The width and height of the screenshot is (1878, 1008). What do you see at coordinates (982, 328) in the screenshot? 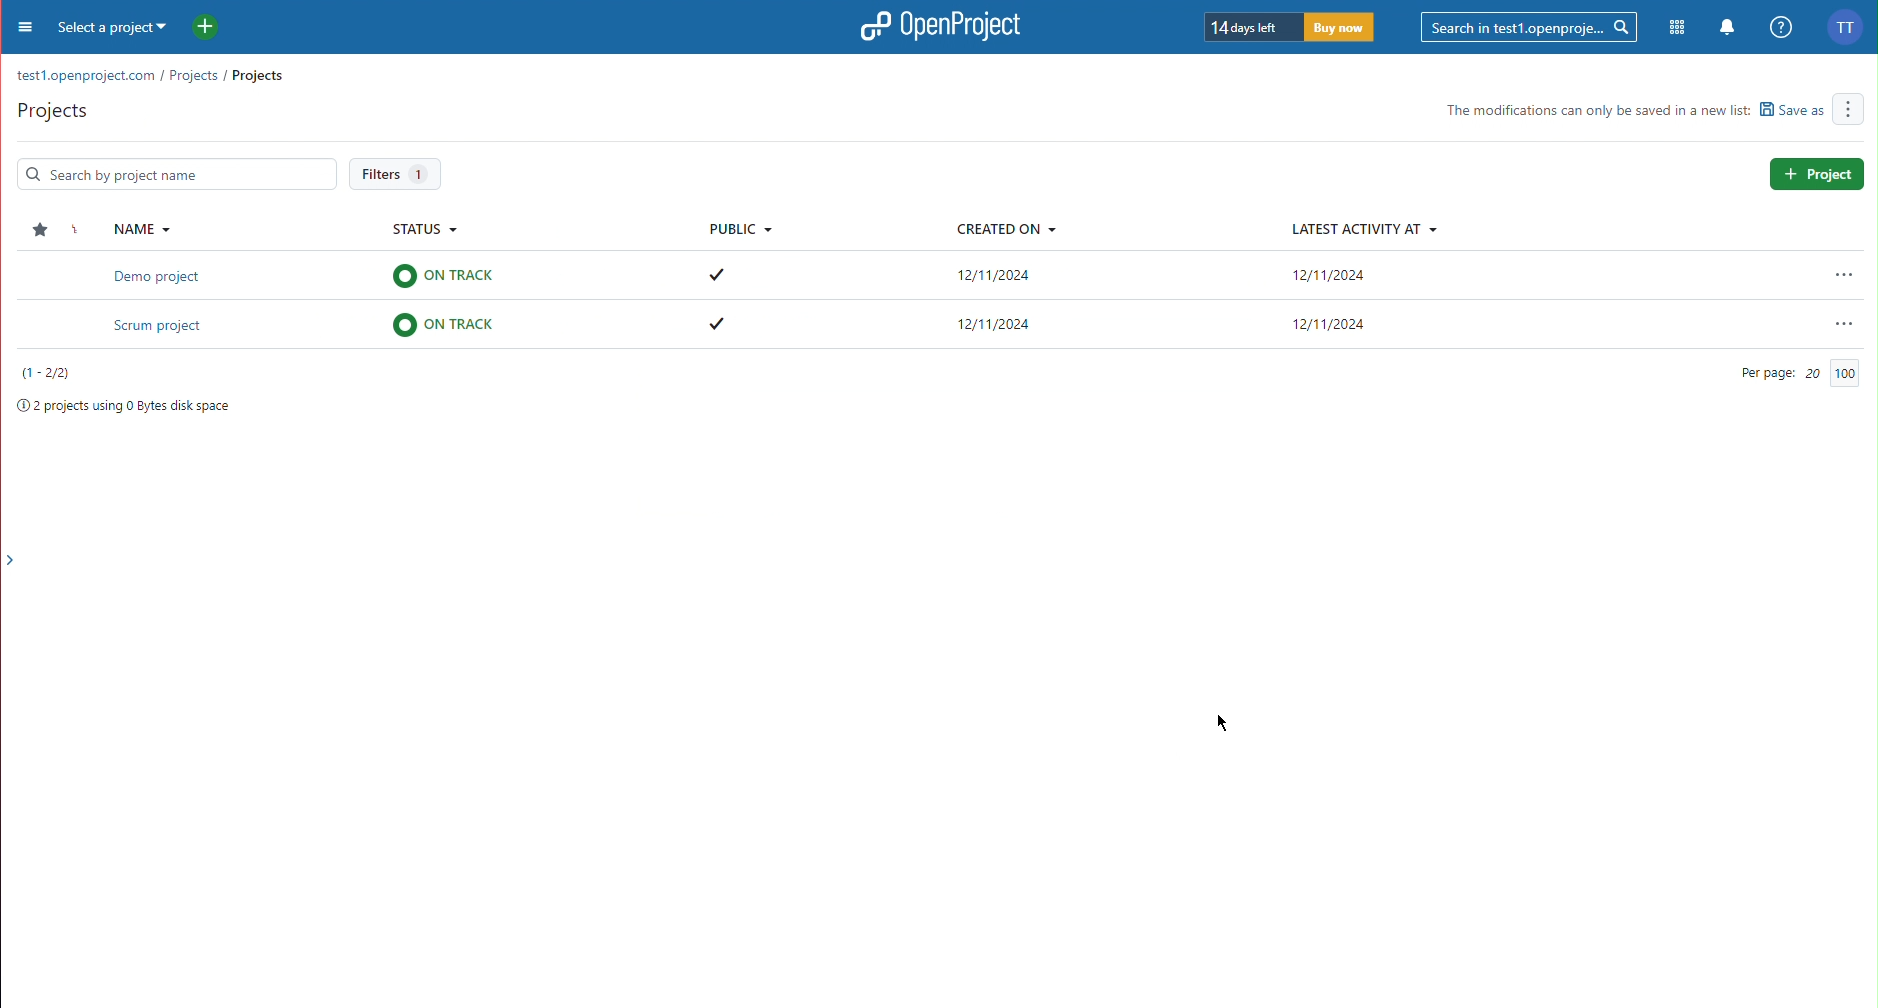
I see `Scrum project` at bounding box center [982, 328].